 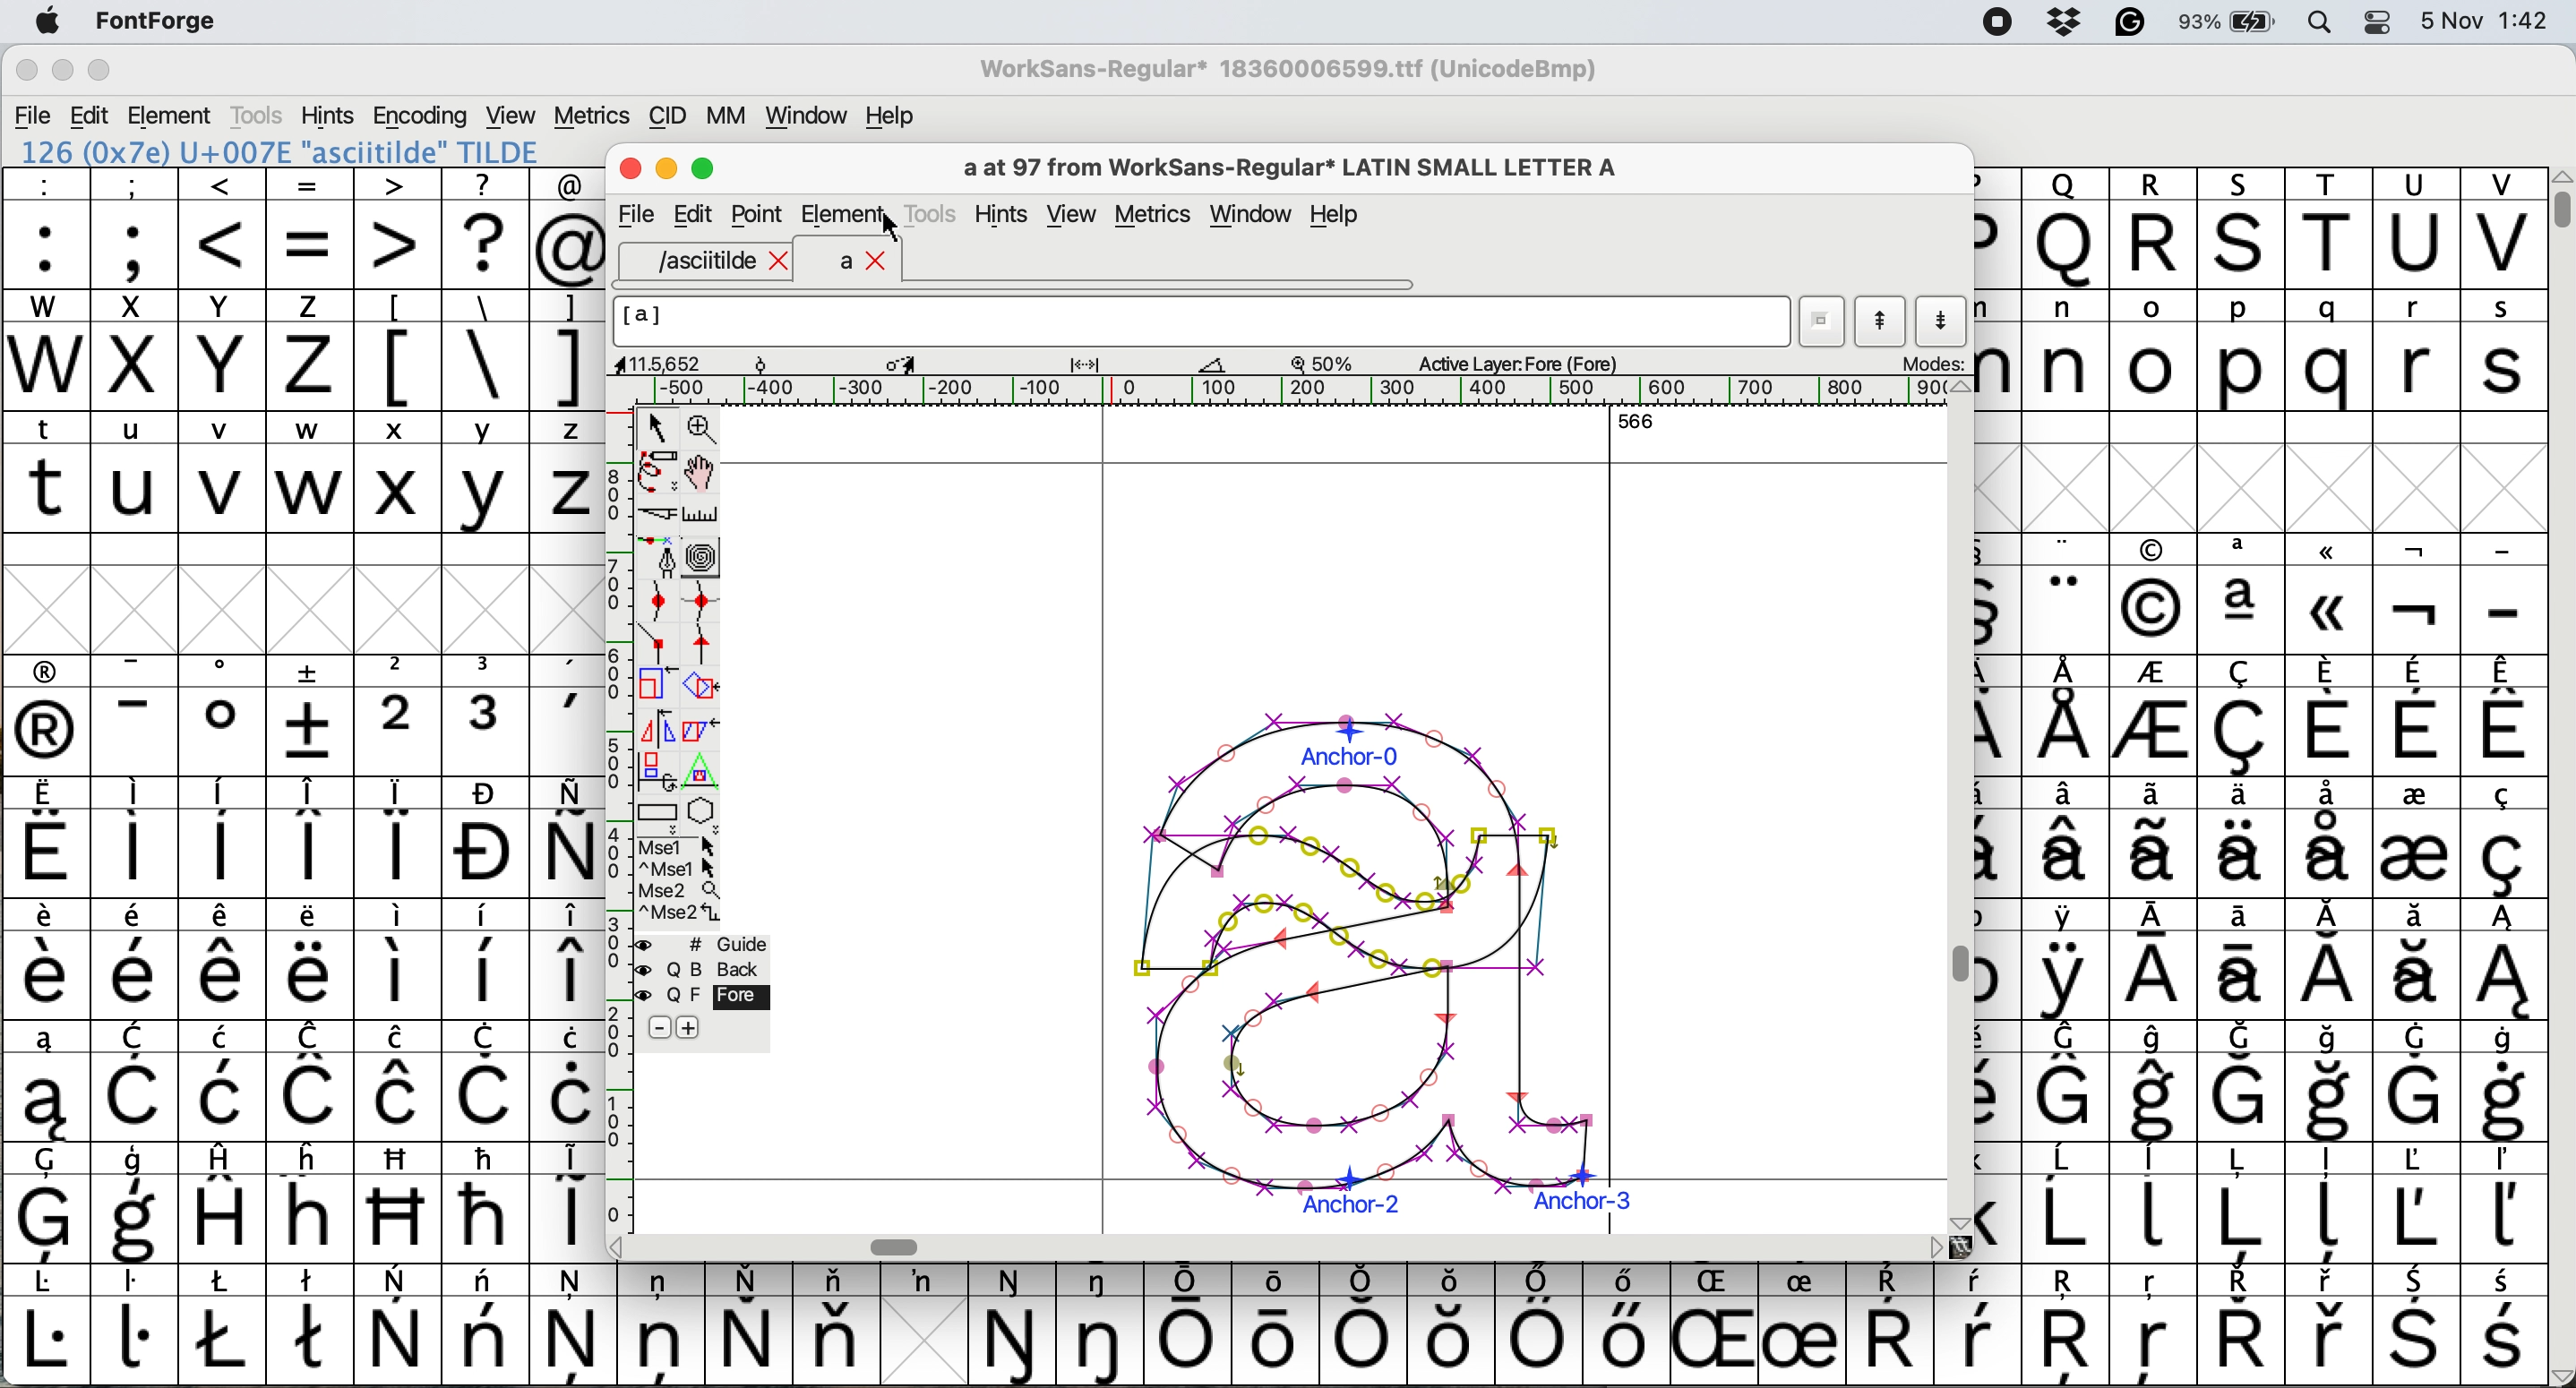 I want to click on symbol, so click(x=487, y=1081).